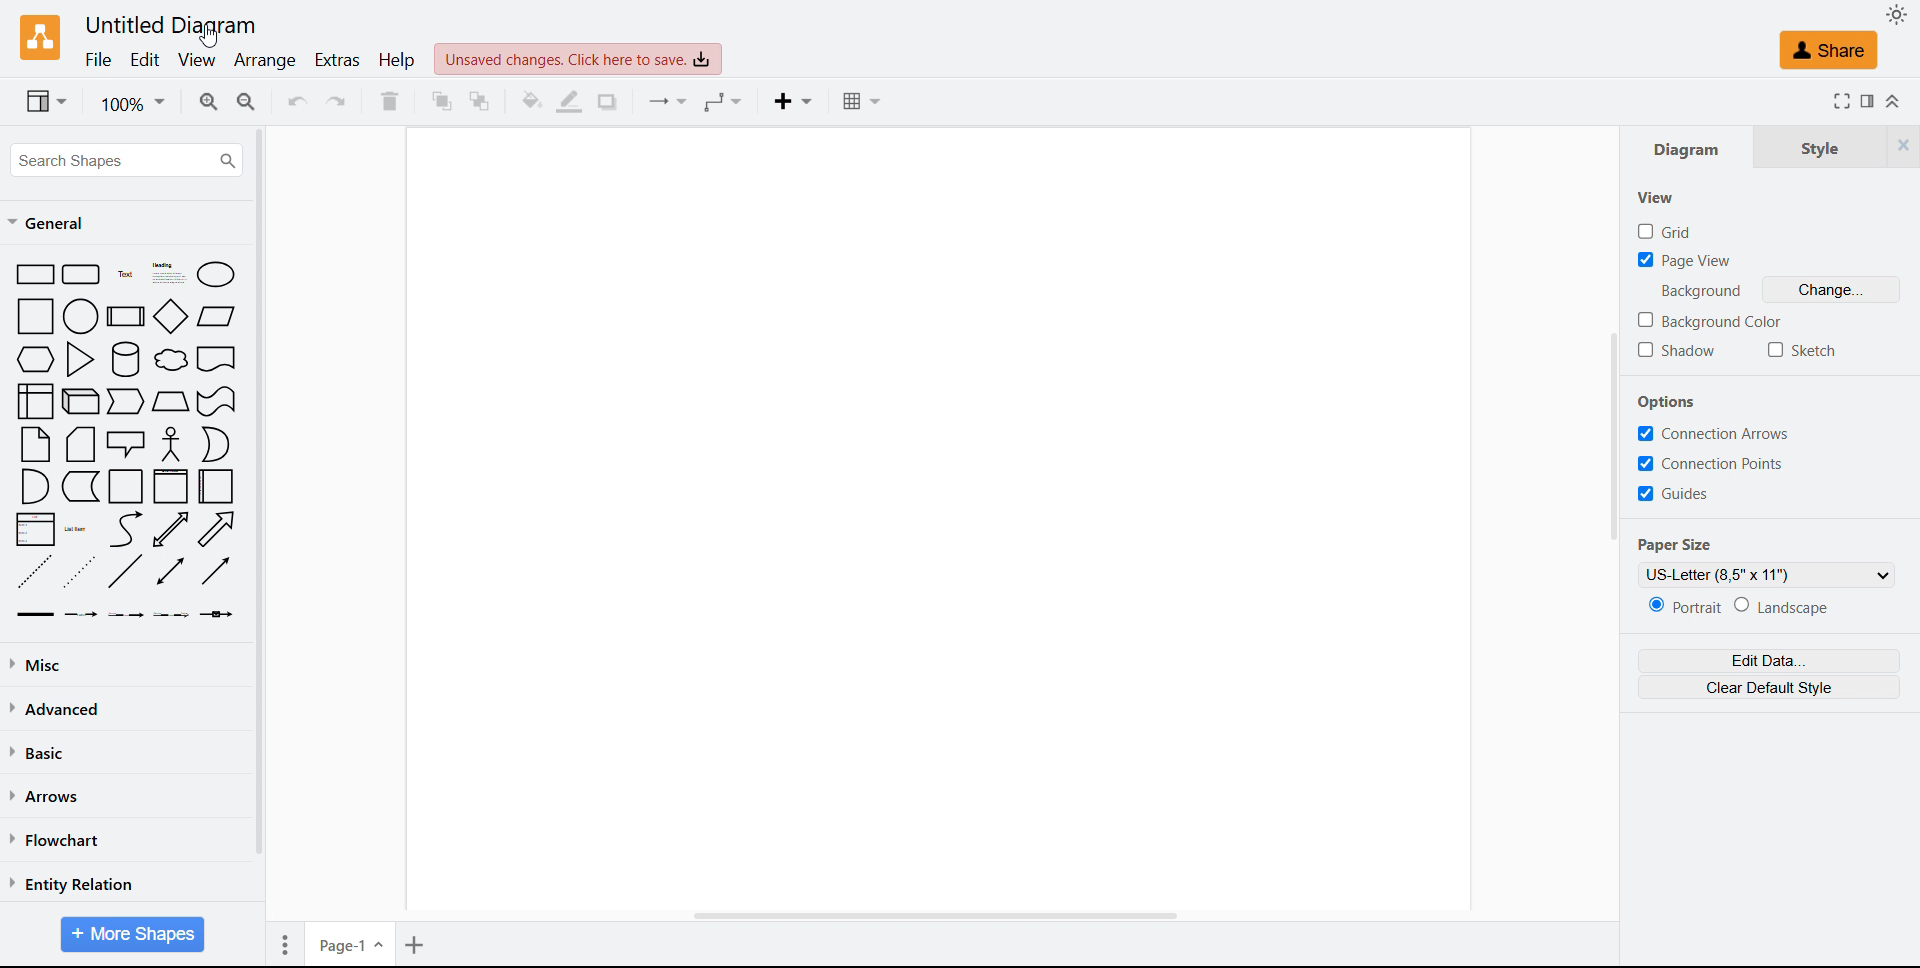  What do you see at coordinates (1714, 434) in the screenshot?
I see `connection arrows ` at bounding box center [1714, 434].